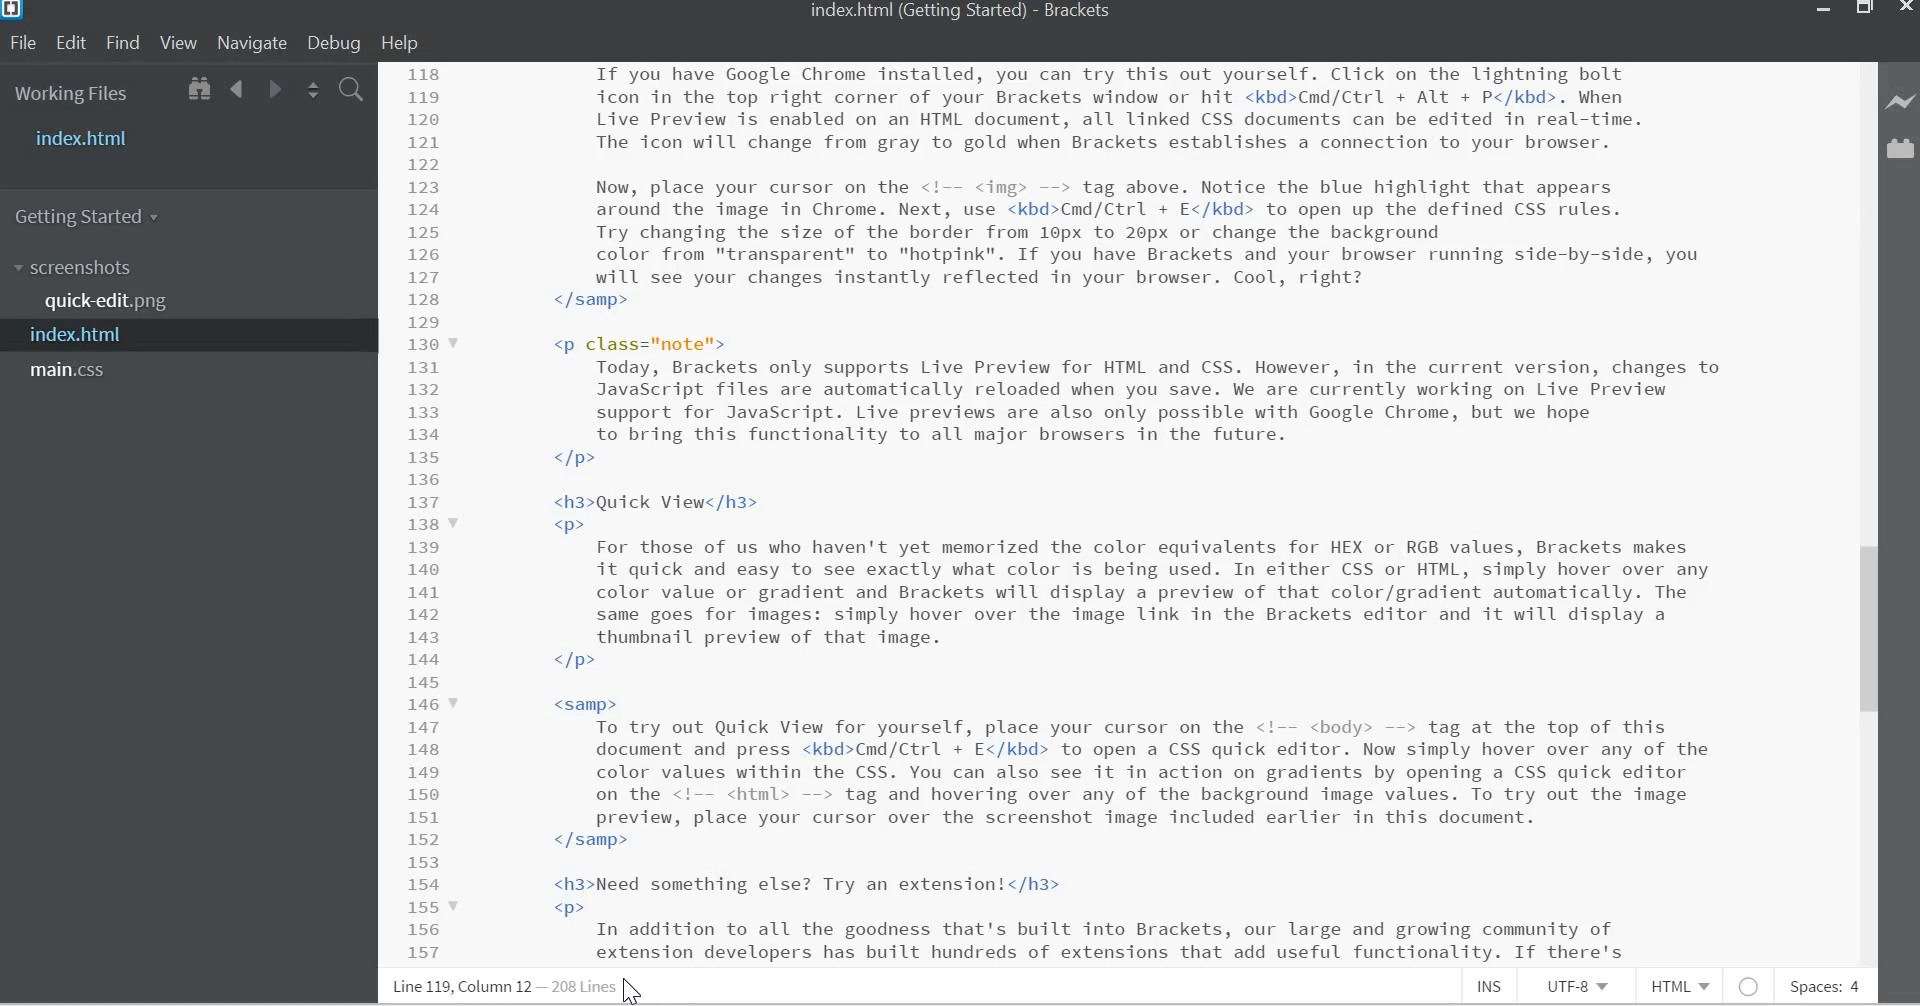 This screenshot has height=1006, width=1920. I want to click on CSS code for a website, so click(1115, 513).